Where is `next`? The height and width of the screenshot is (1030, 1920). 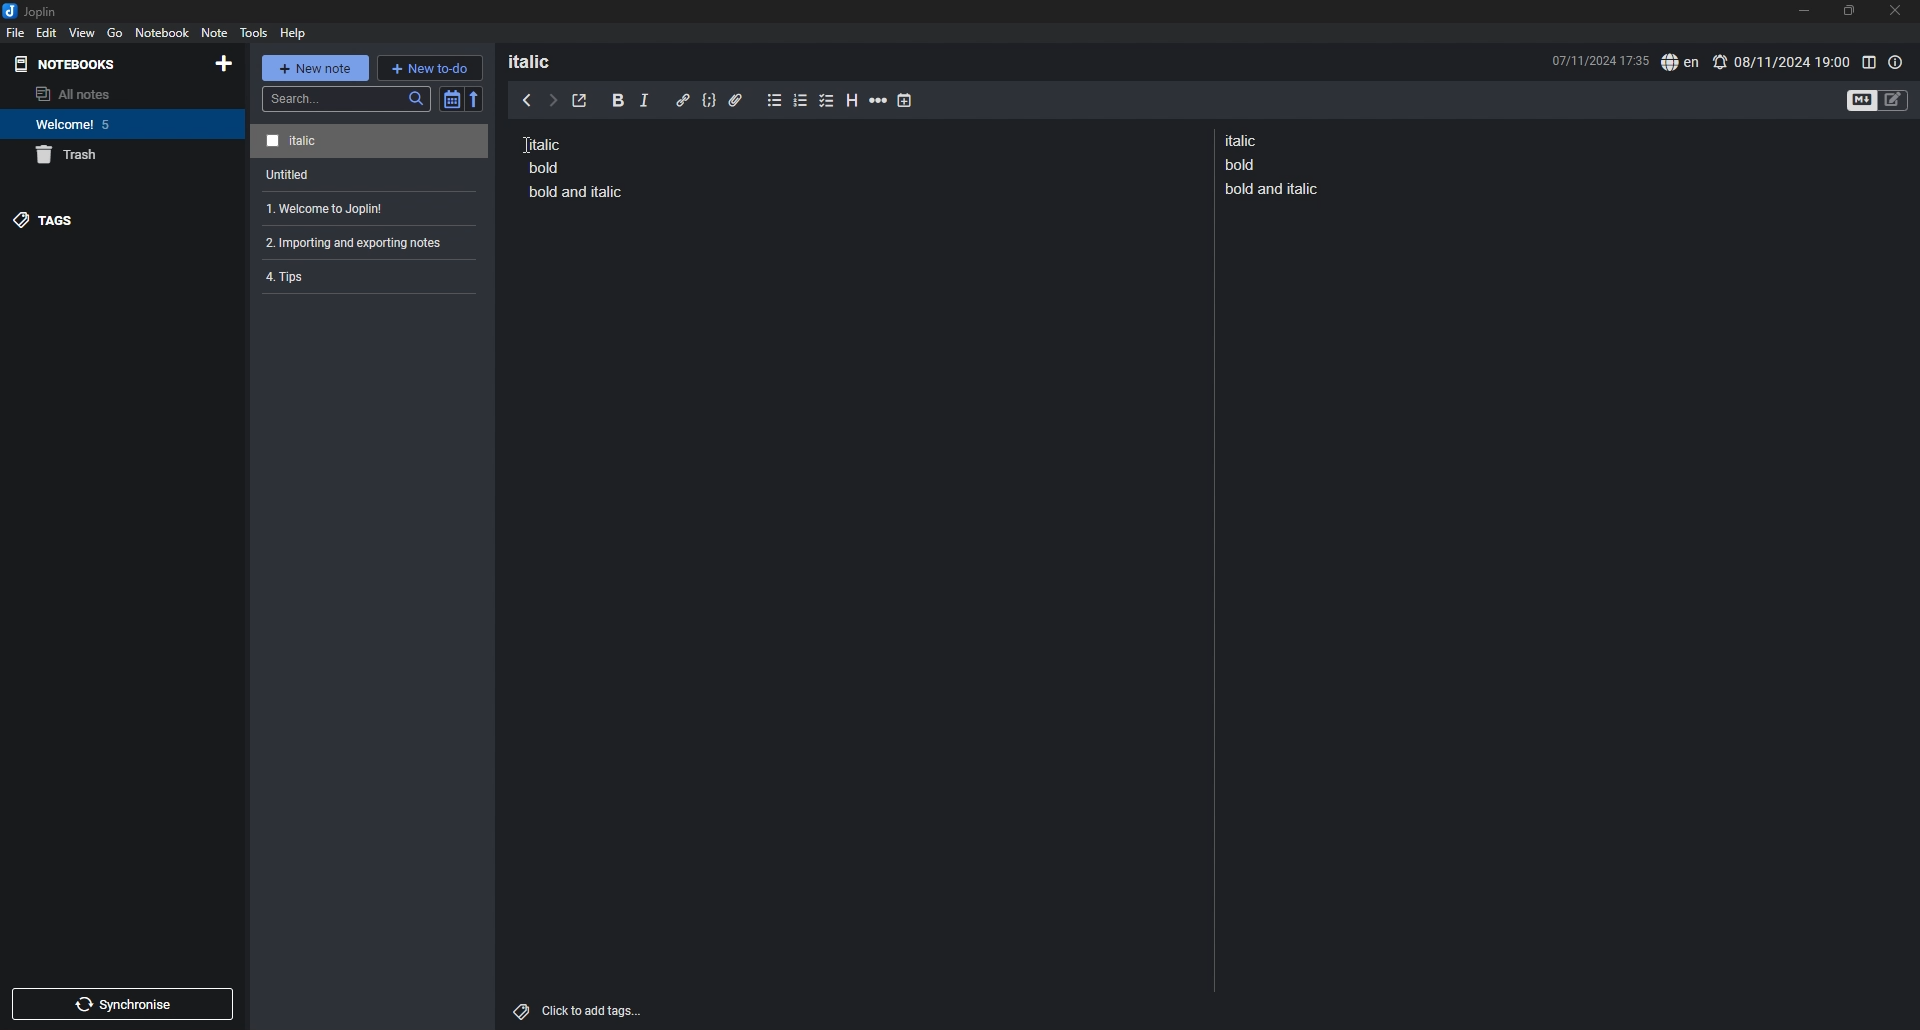
next is located at coordinates (553, 101).